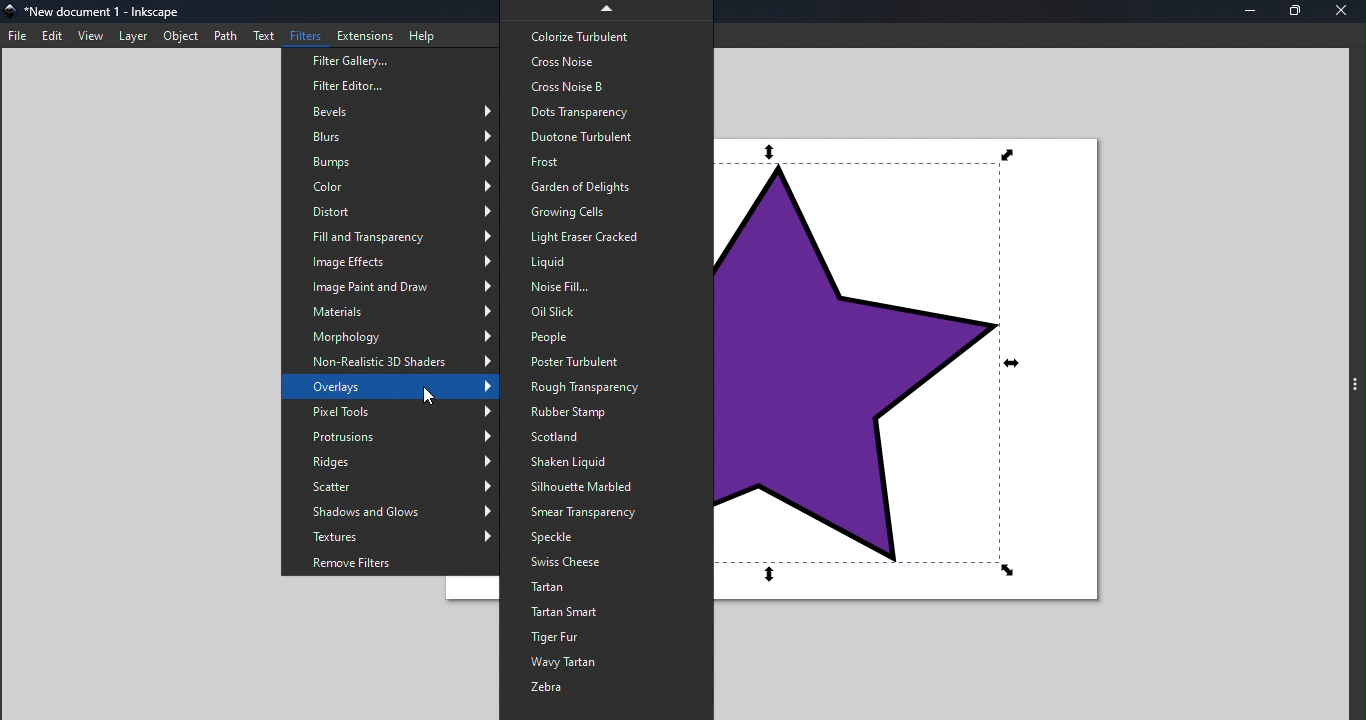 This screenshot has width=1366, height=720. Describe the element at coordinates (603, 33) in the screenshot. I see `Colorize turbulent` at that location.